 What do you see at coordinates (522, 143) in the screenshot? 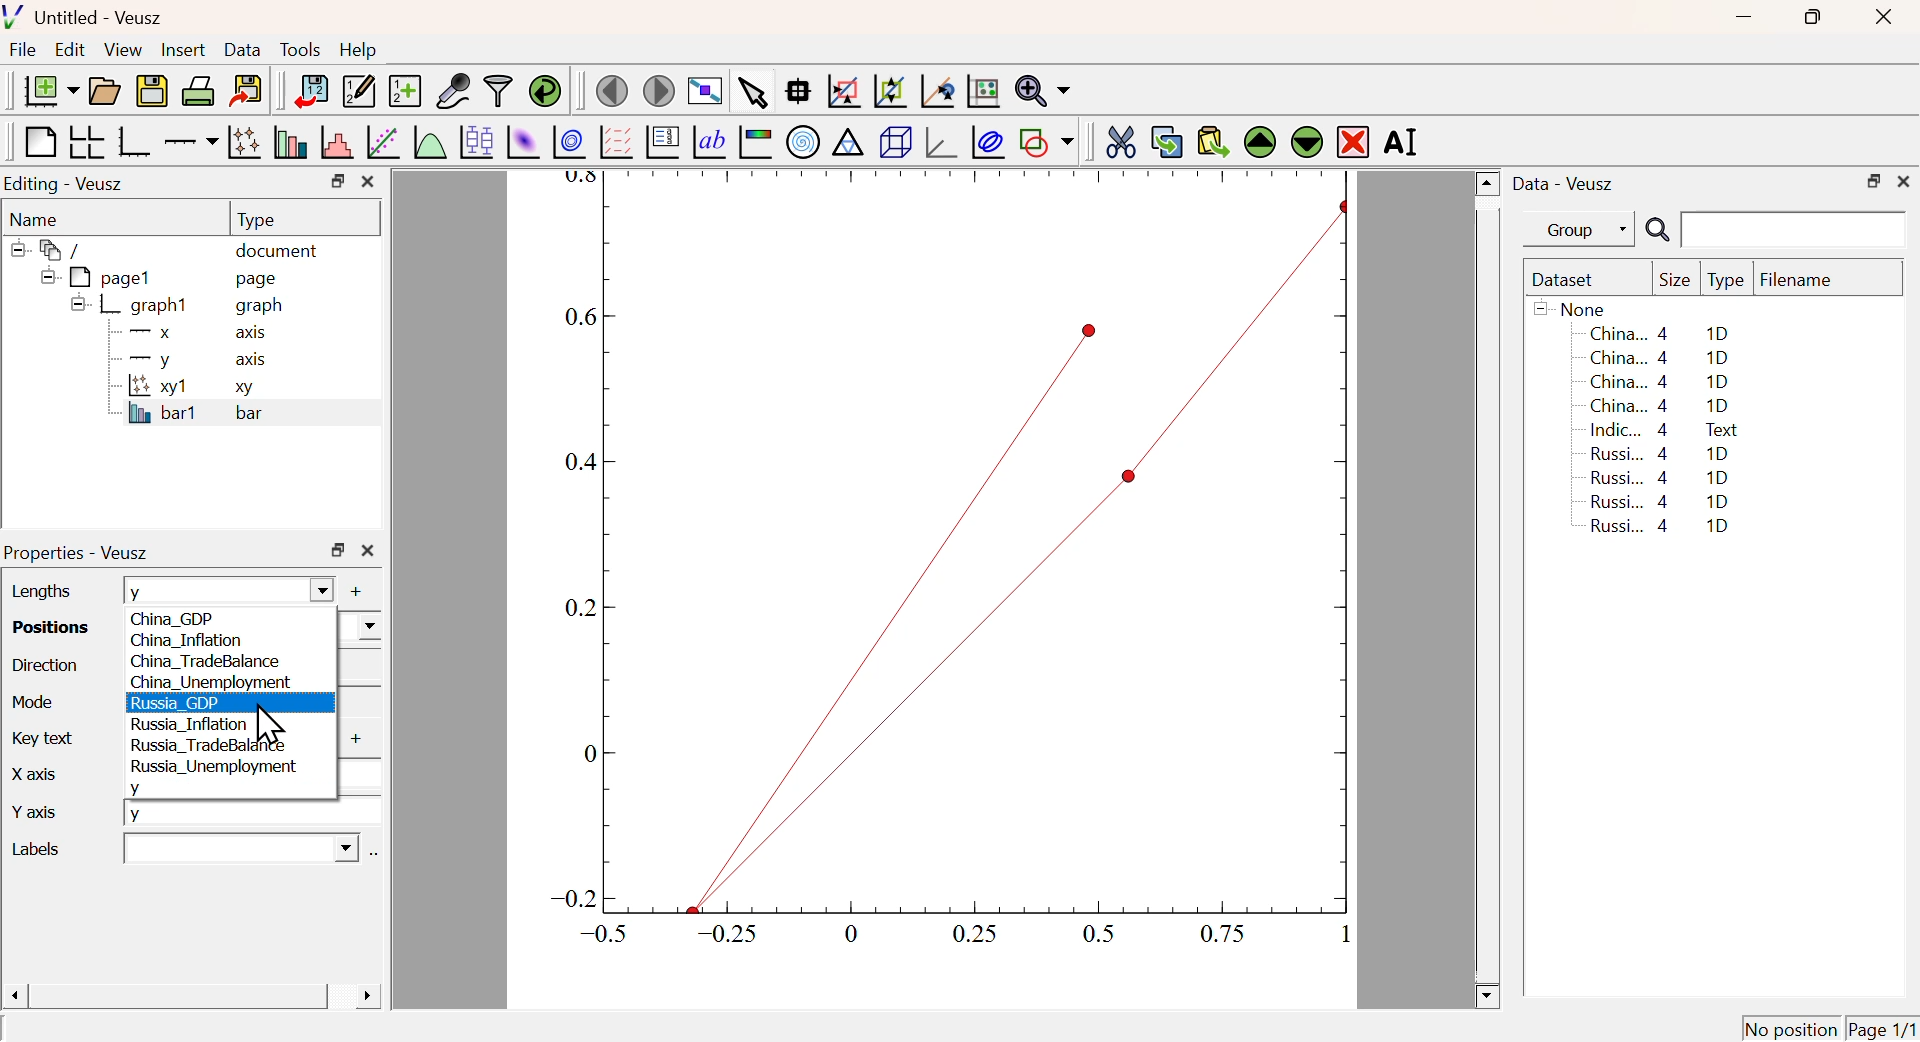
I see `Plot 2D set as image` at bounding box center [522, 143].